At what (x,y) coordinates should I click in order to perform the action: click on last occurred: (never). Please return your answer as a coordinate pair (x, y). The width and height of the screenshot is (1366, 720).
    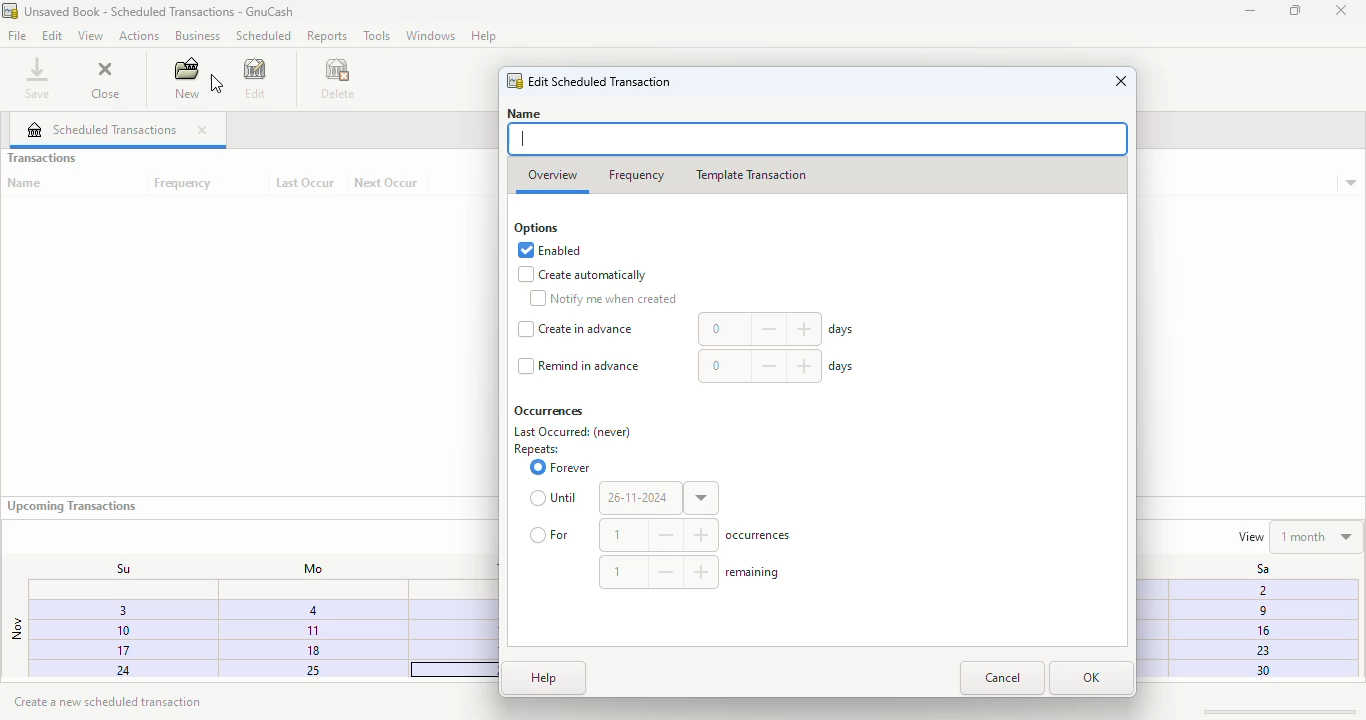
    Looking at the image, I should click on (573, 432).